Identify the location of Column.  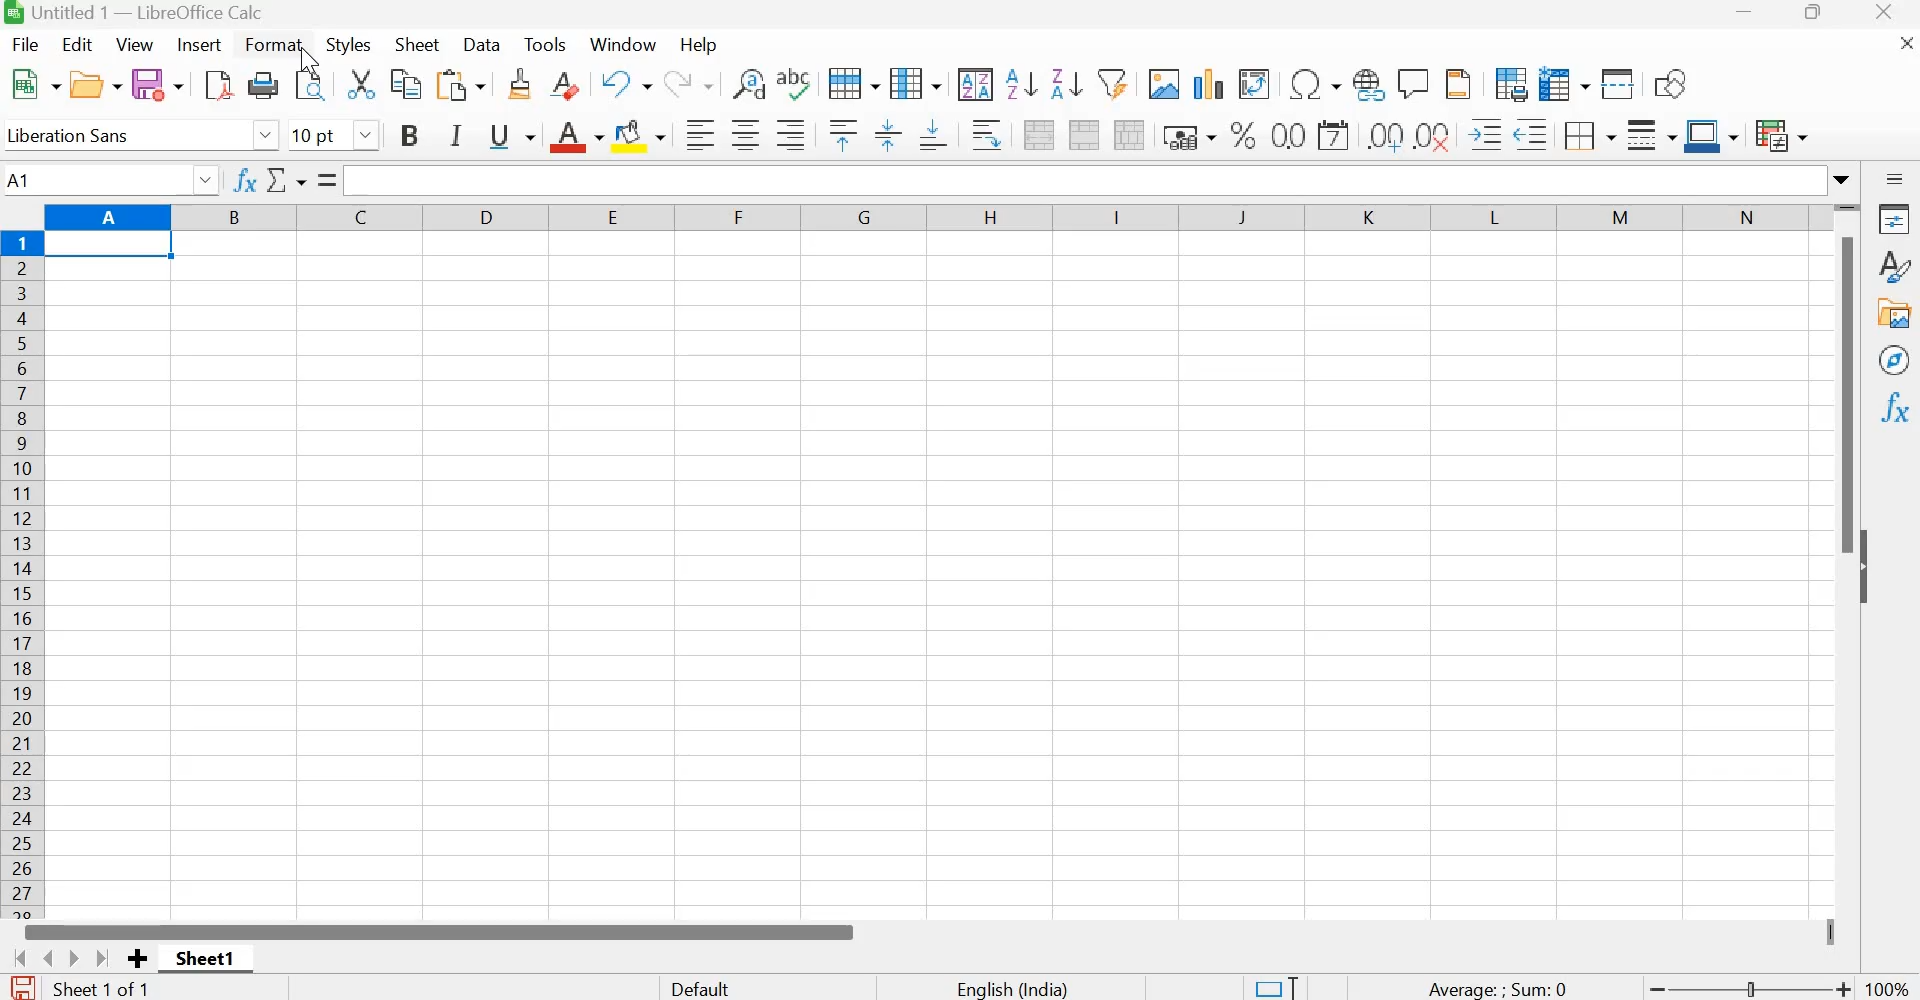
(919, 84).